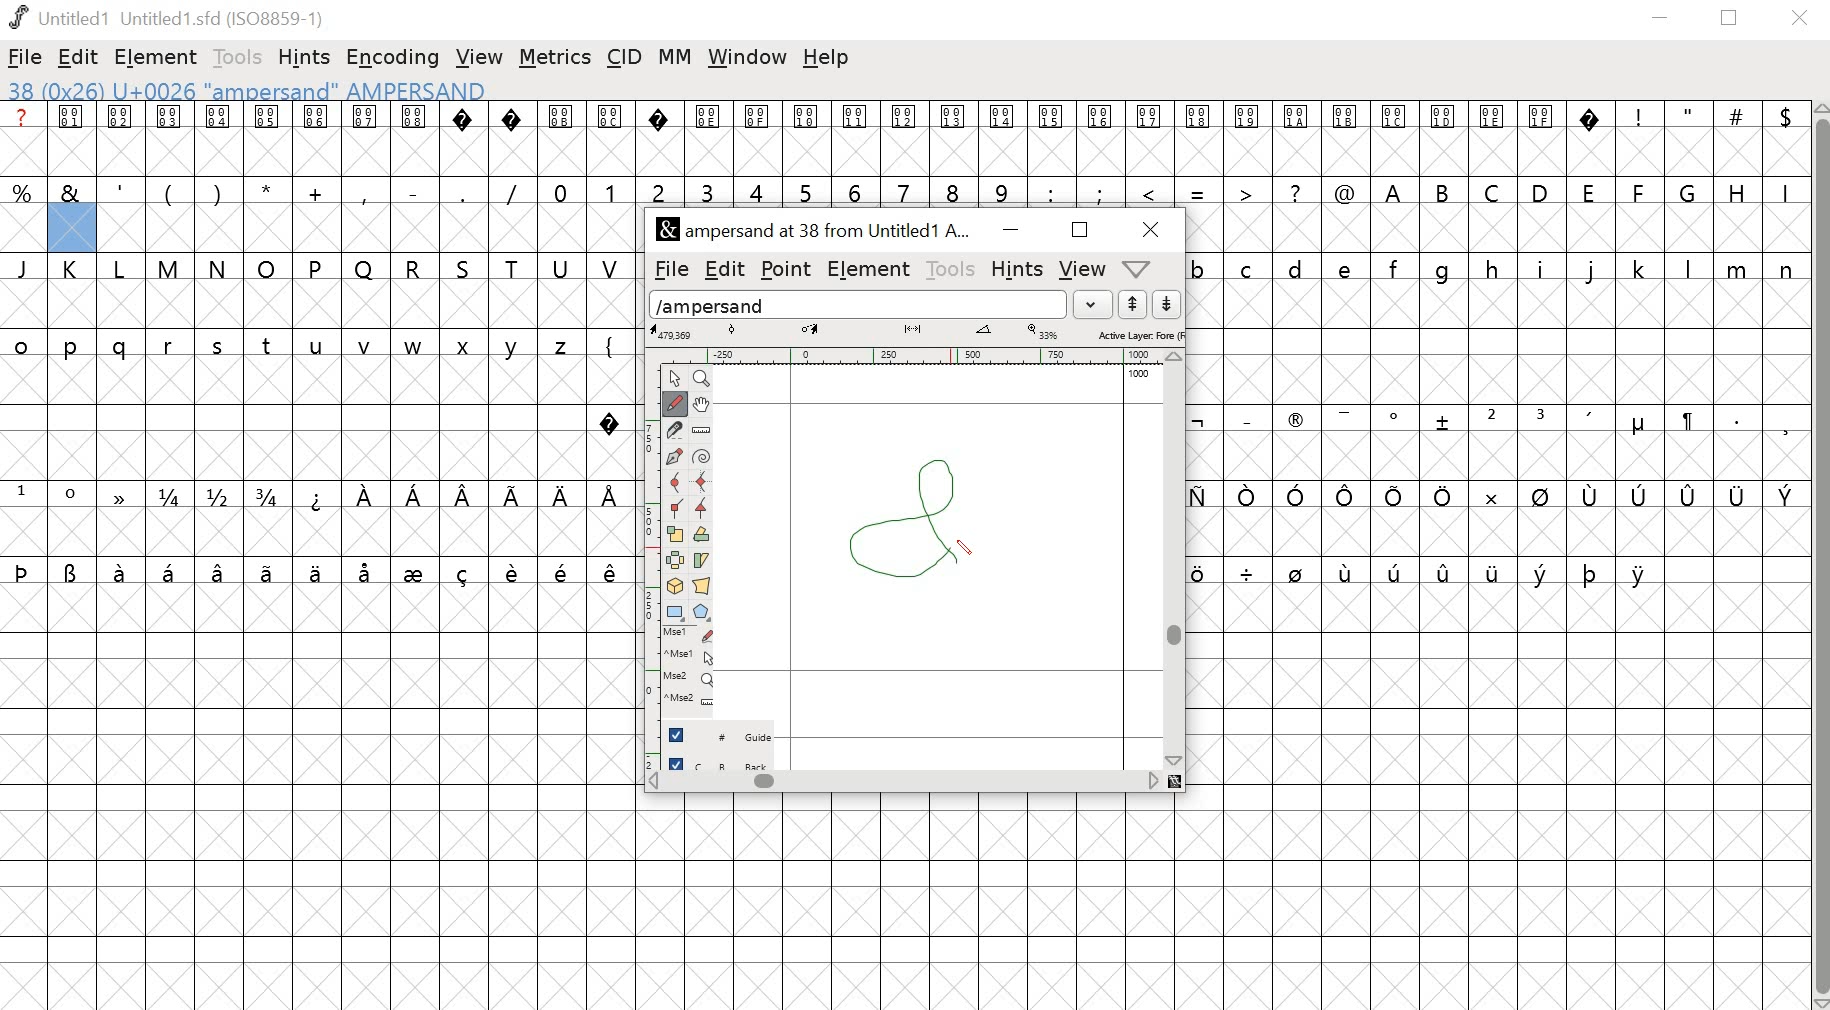 This screenshot has height=1010, width=1830. I want to click on 001B, so click(1342, 138).